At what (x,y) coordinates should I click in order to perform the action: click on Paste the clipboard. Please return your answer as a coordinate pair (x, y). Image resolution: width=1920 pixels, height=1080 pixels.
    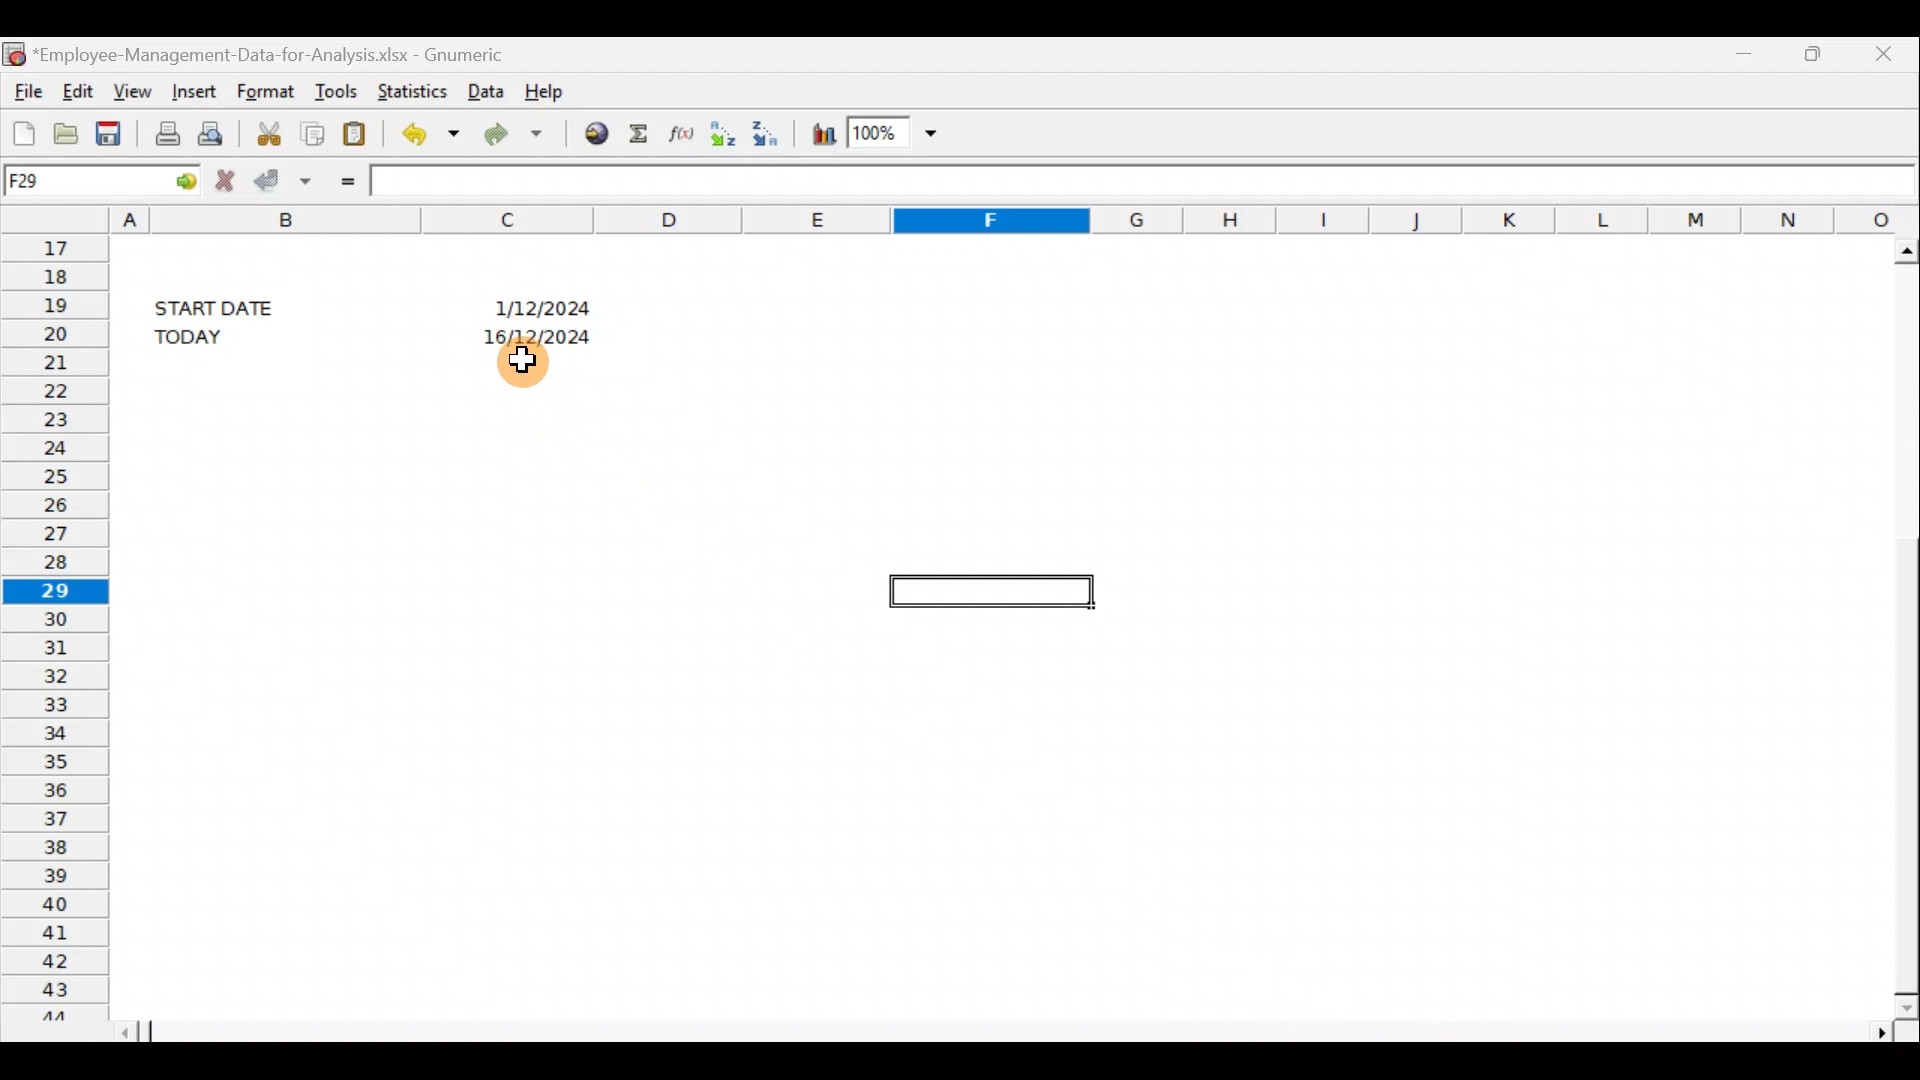
    Looking at the image, I should click on (359, 130).